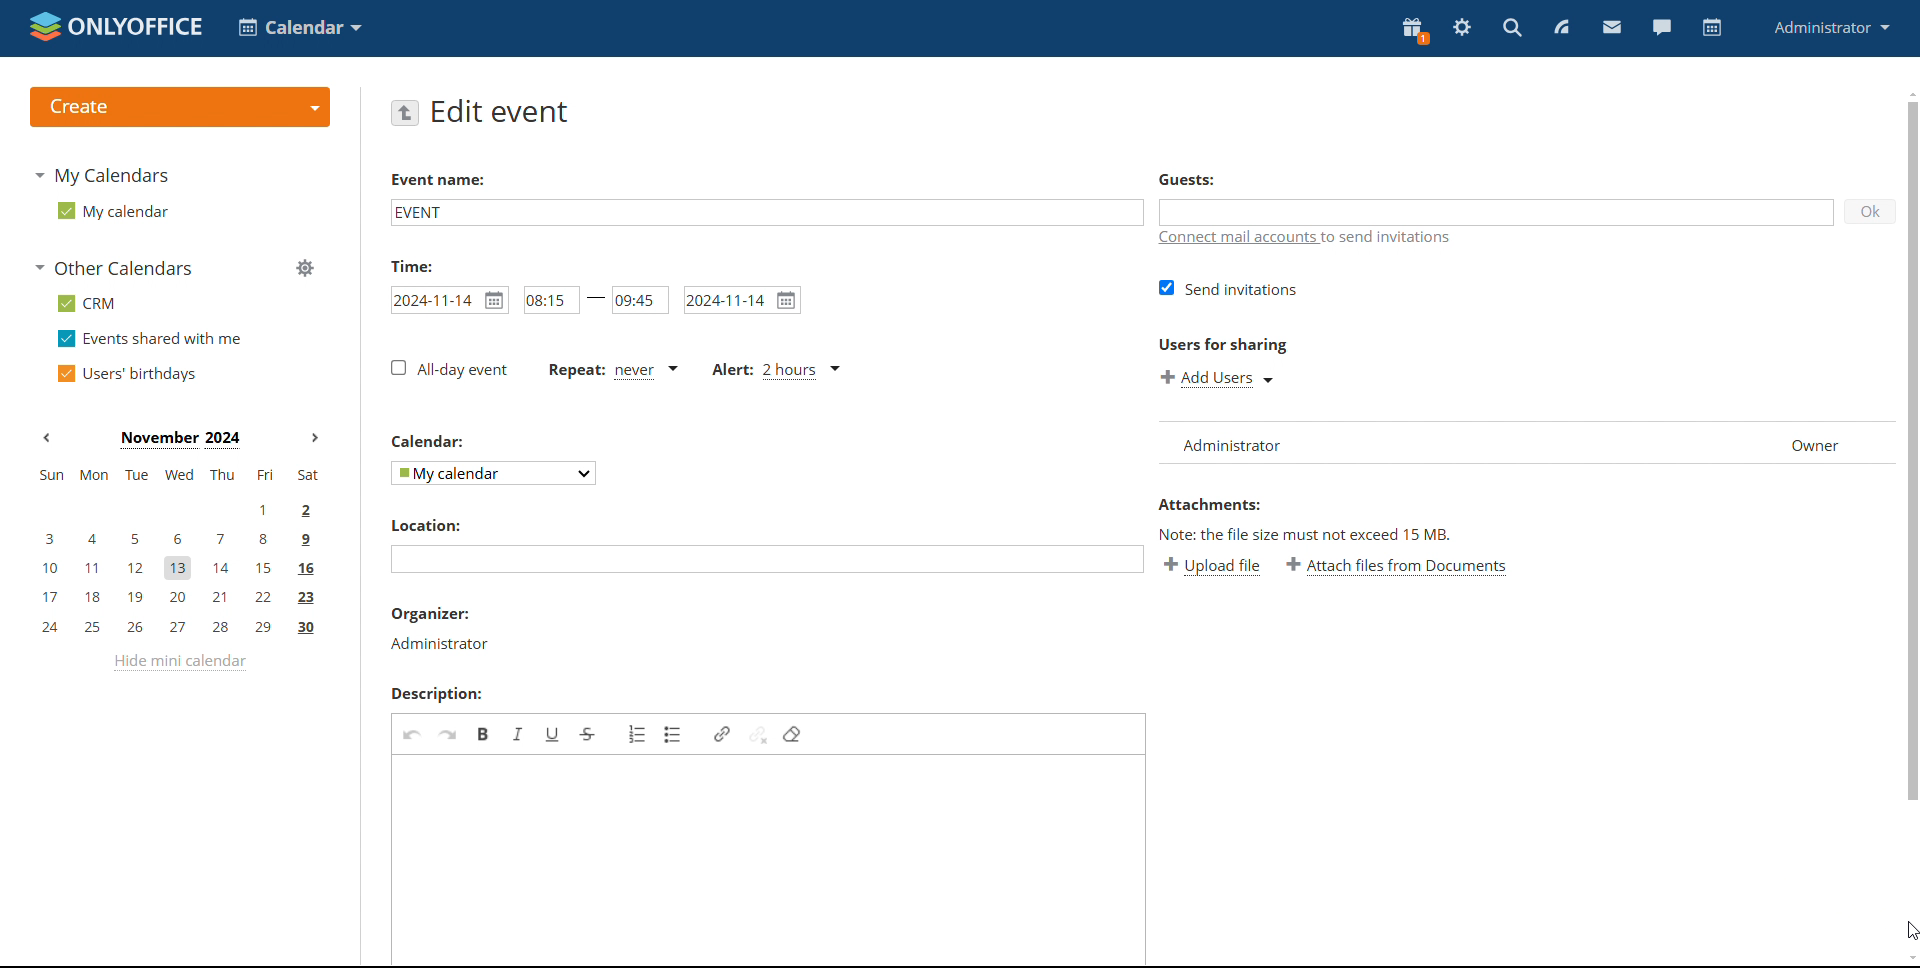 Image resolution: width=1920 pixels, height=968 pixels. What do you see at coordinates (111, 268) in the screenshot?
I see `other calendars` at bounding box center [111, 268].